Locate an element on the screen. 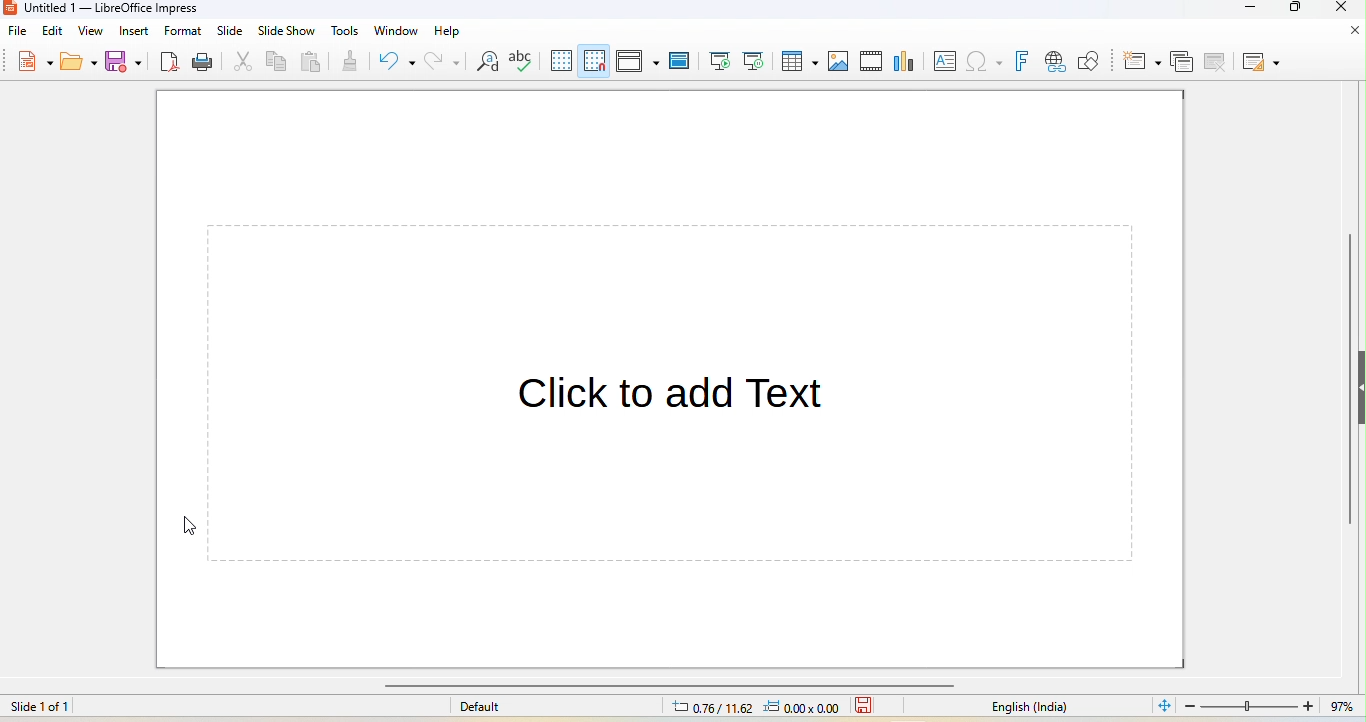 This screenshot has width=1366, height=722. duplicate slide is located at coordinates (1183, 61).